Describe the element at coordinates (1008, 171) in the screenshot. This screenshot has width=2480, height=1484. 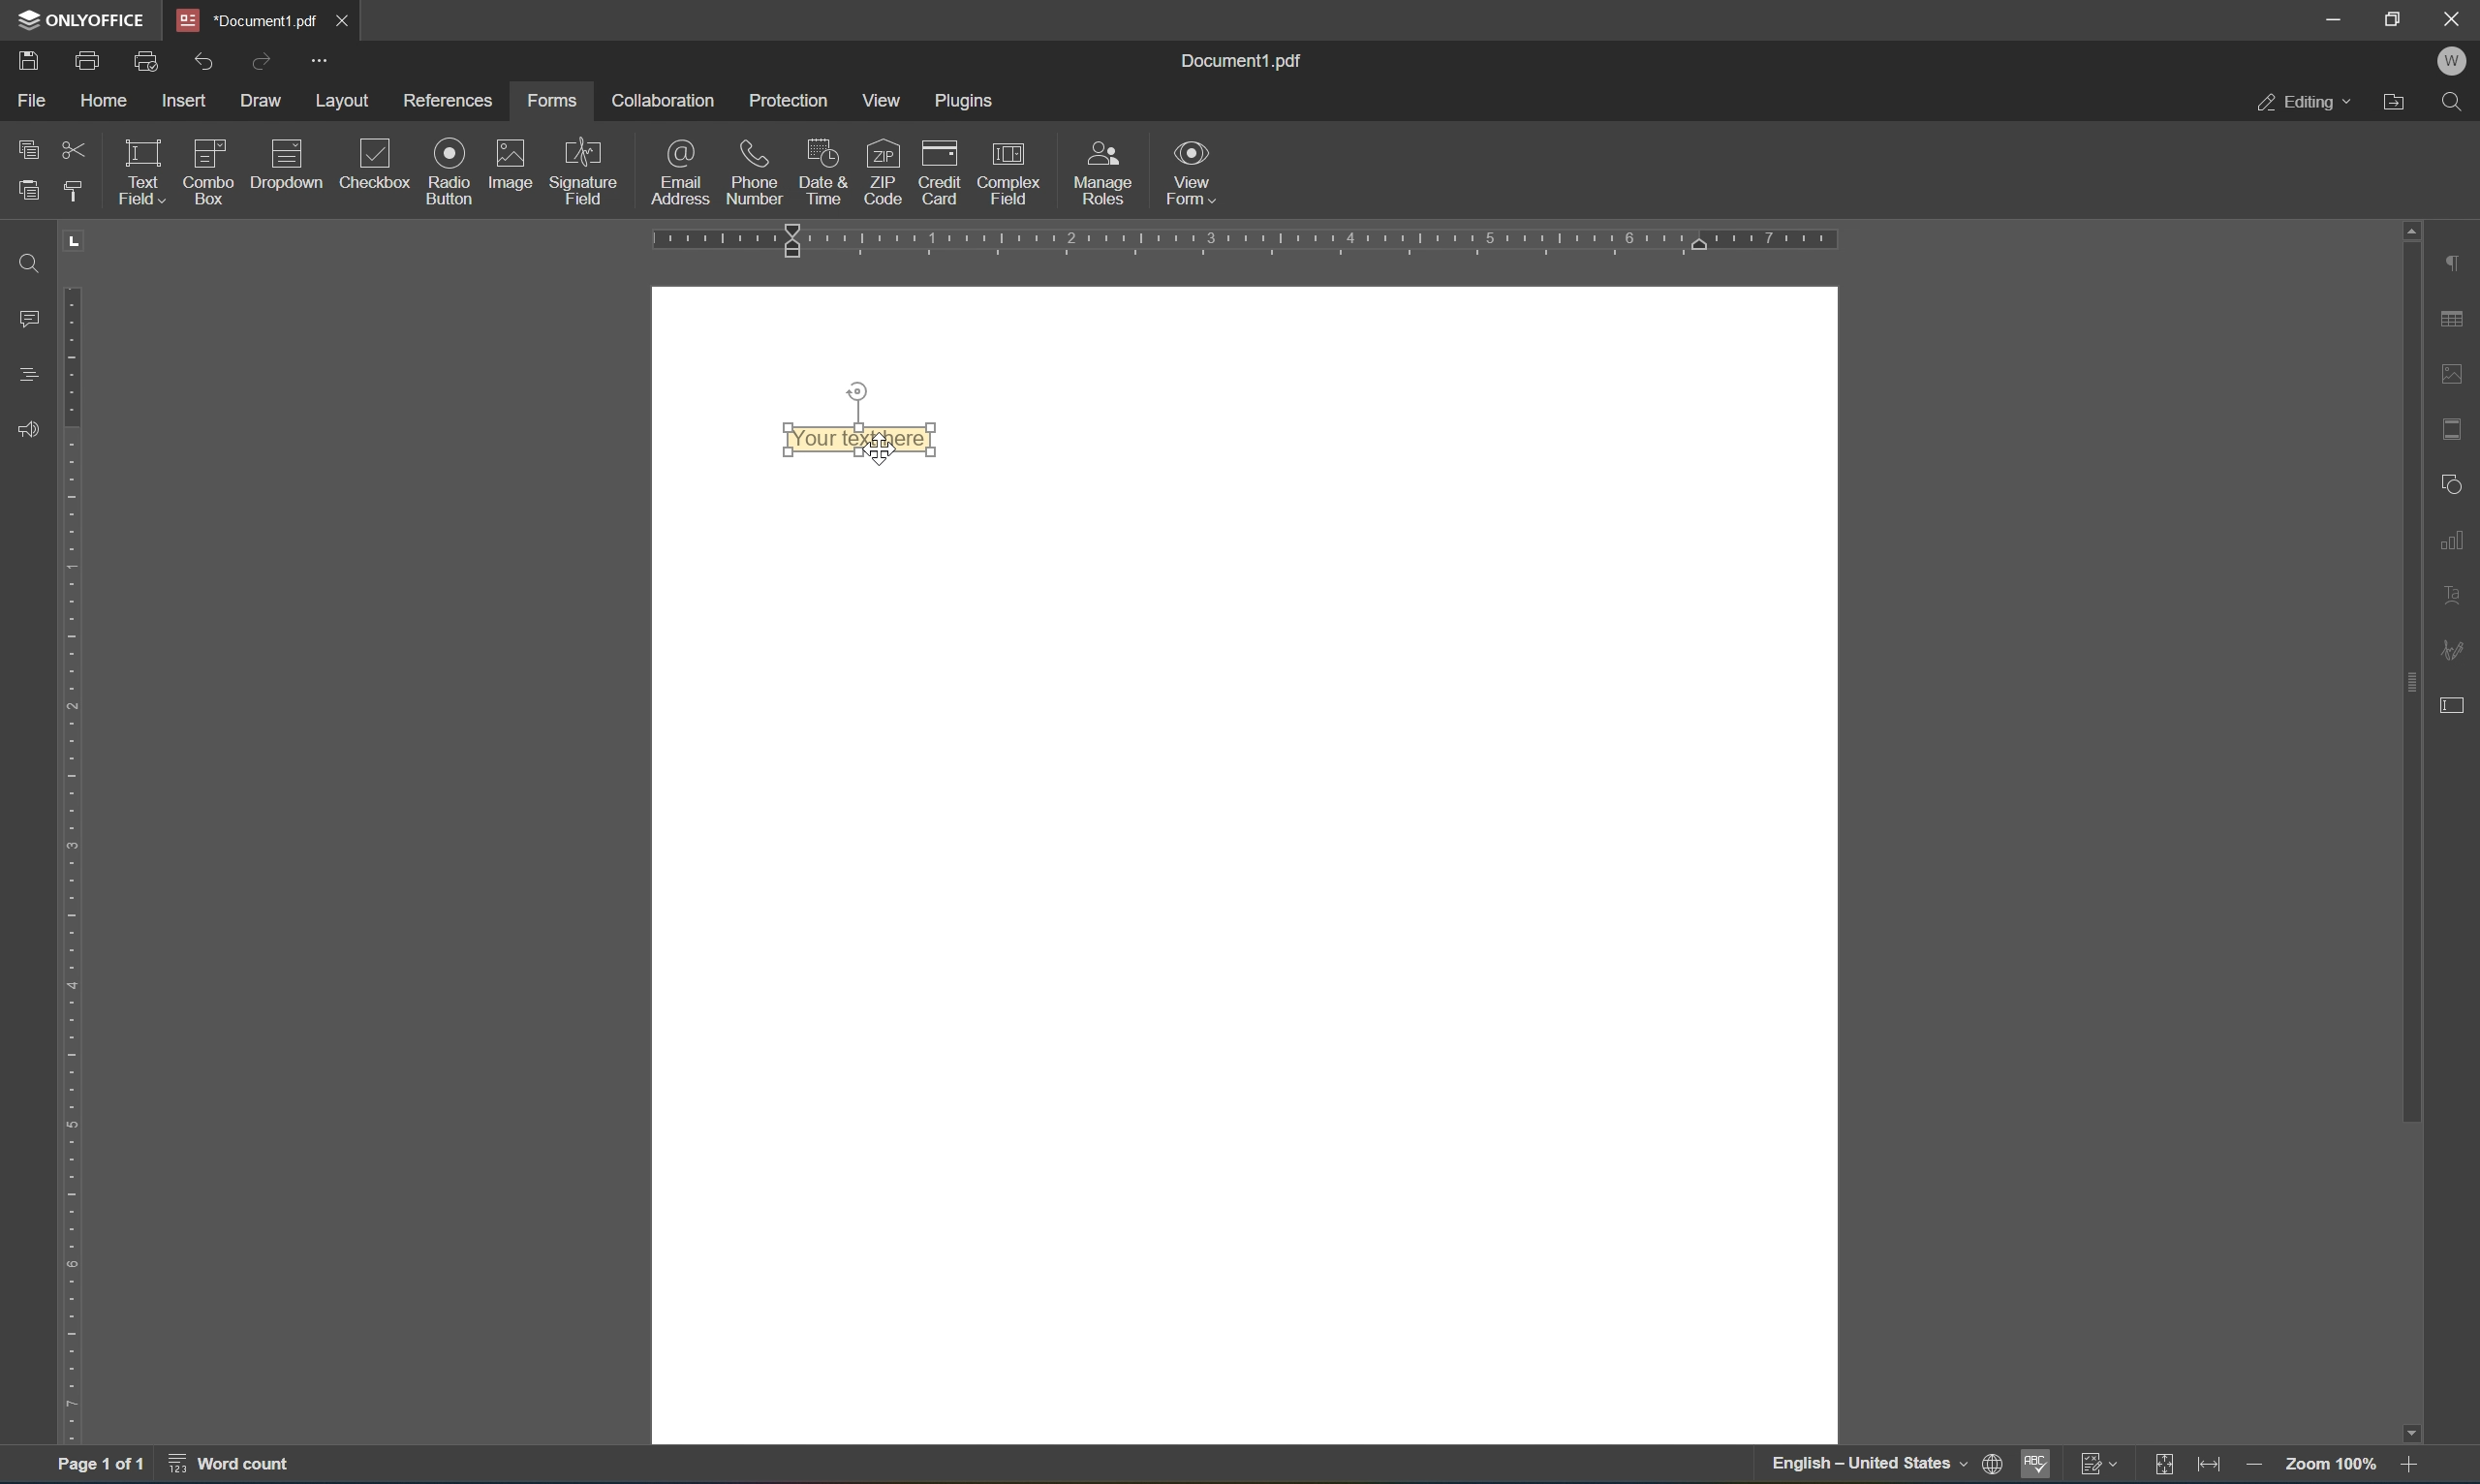
I see `complex field` at that location.